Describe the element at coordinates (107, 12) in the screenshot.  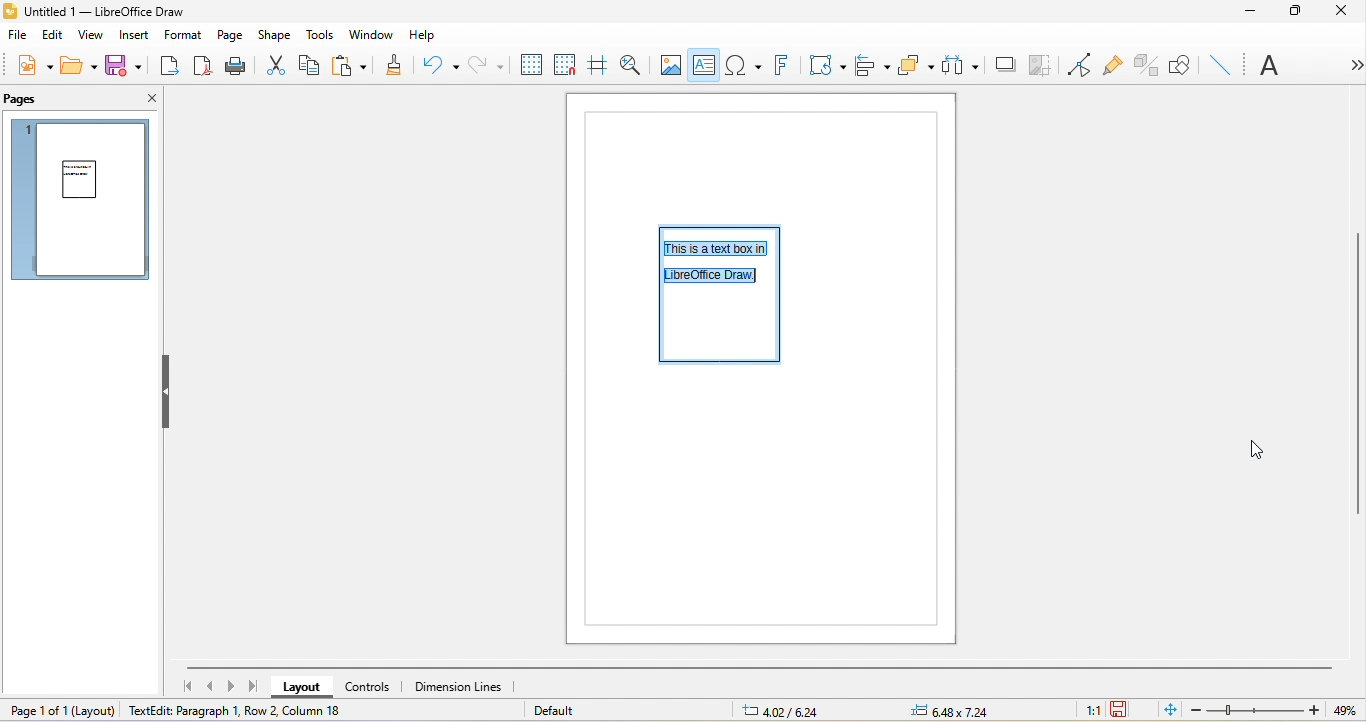
I see `title` at that location.